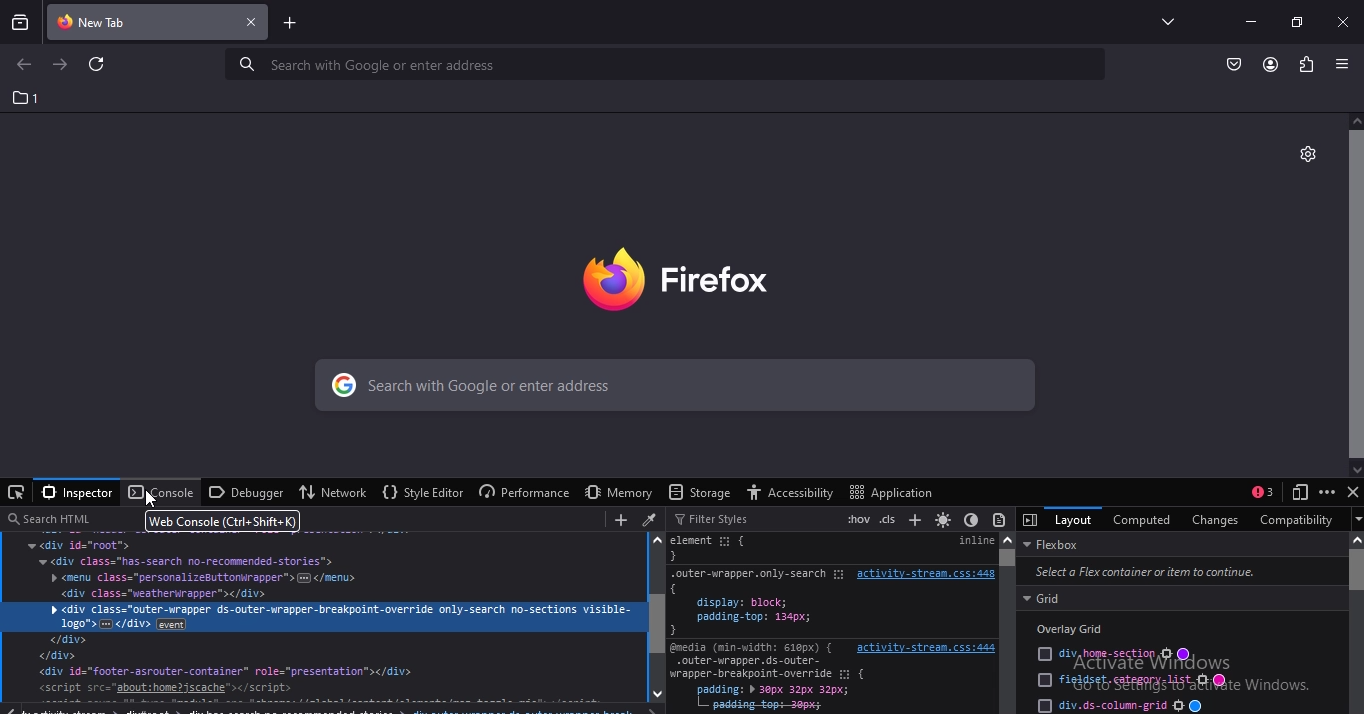 This screenshot has height=714, width=1364. What do you see at coordinates (650, 520) in the screenshot?
I see `grab a color from the page` at bounding box center [650, 520].